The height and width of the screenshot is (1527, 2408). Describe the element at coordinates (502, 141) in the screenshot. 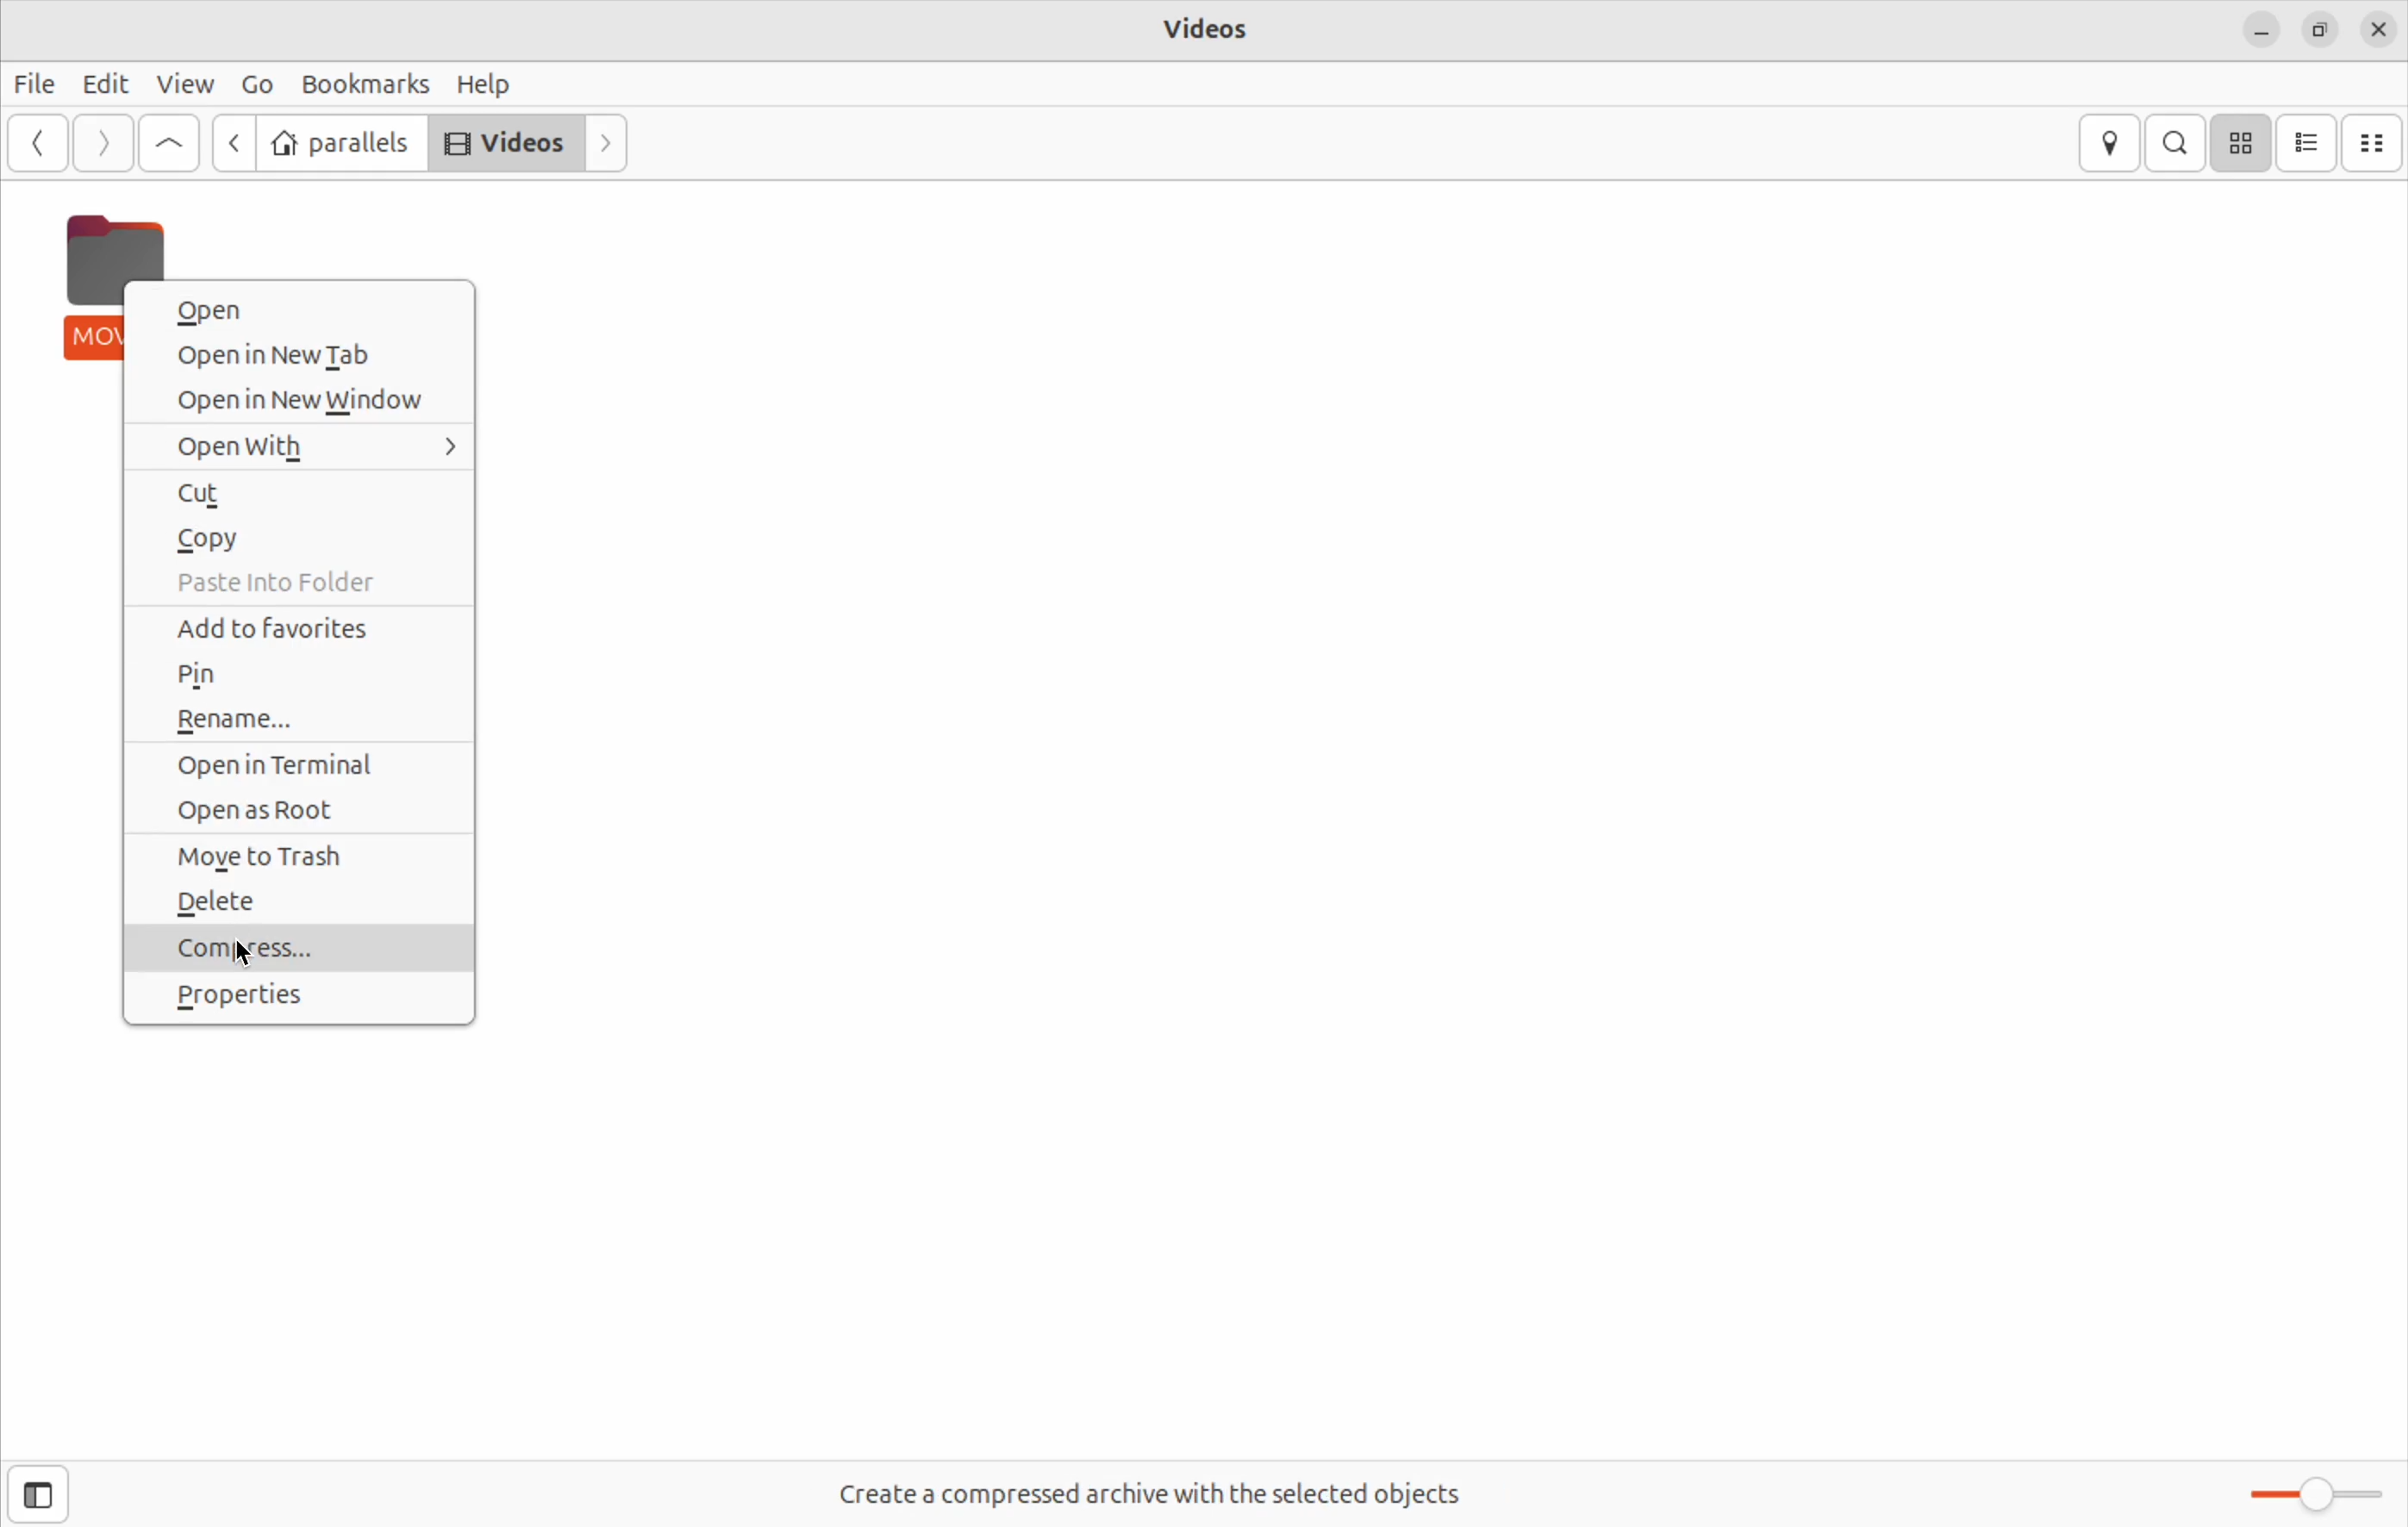

I see `Videos` at that location.